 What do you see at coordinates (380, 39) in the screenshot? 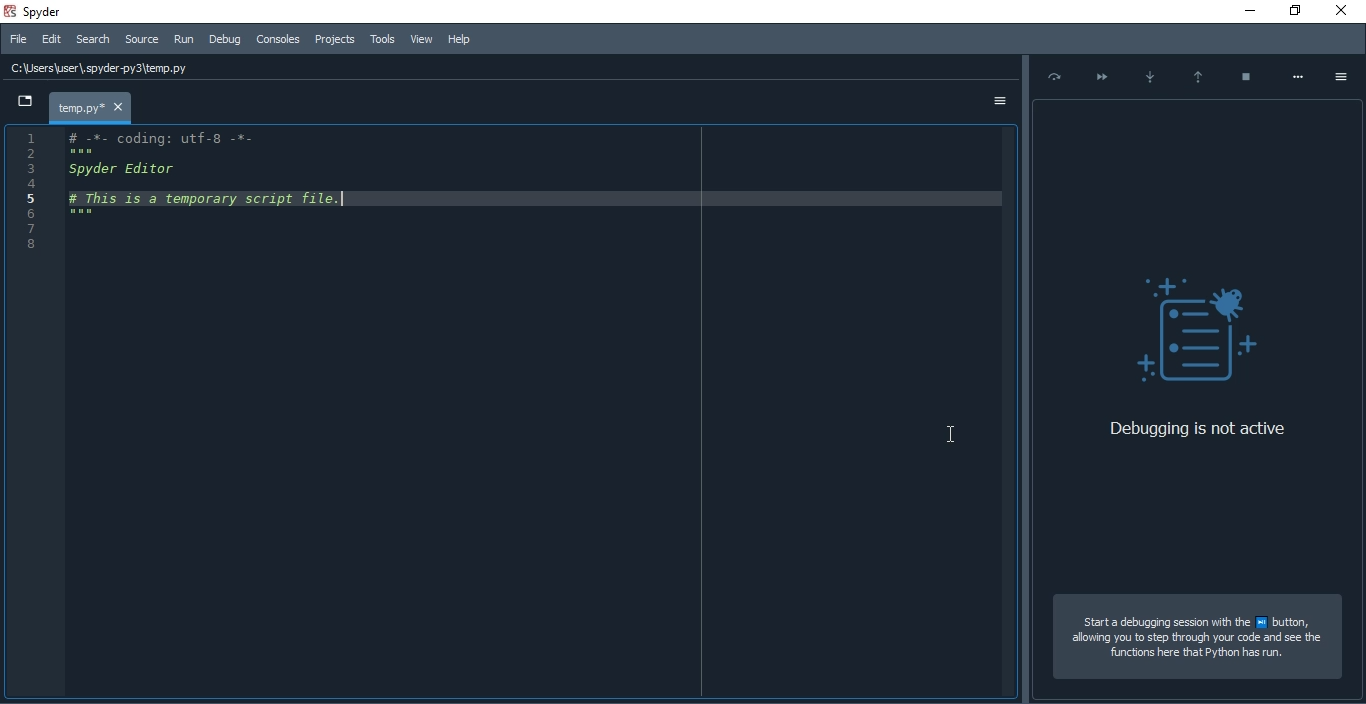
I see `Tools` at bounding box center [380, 39].